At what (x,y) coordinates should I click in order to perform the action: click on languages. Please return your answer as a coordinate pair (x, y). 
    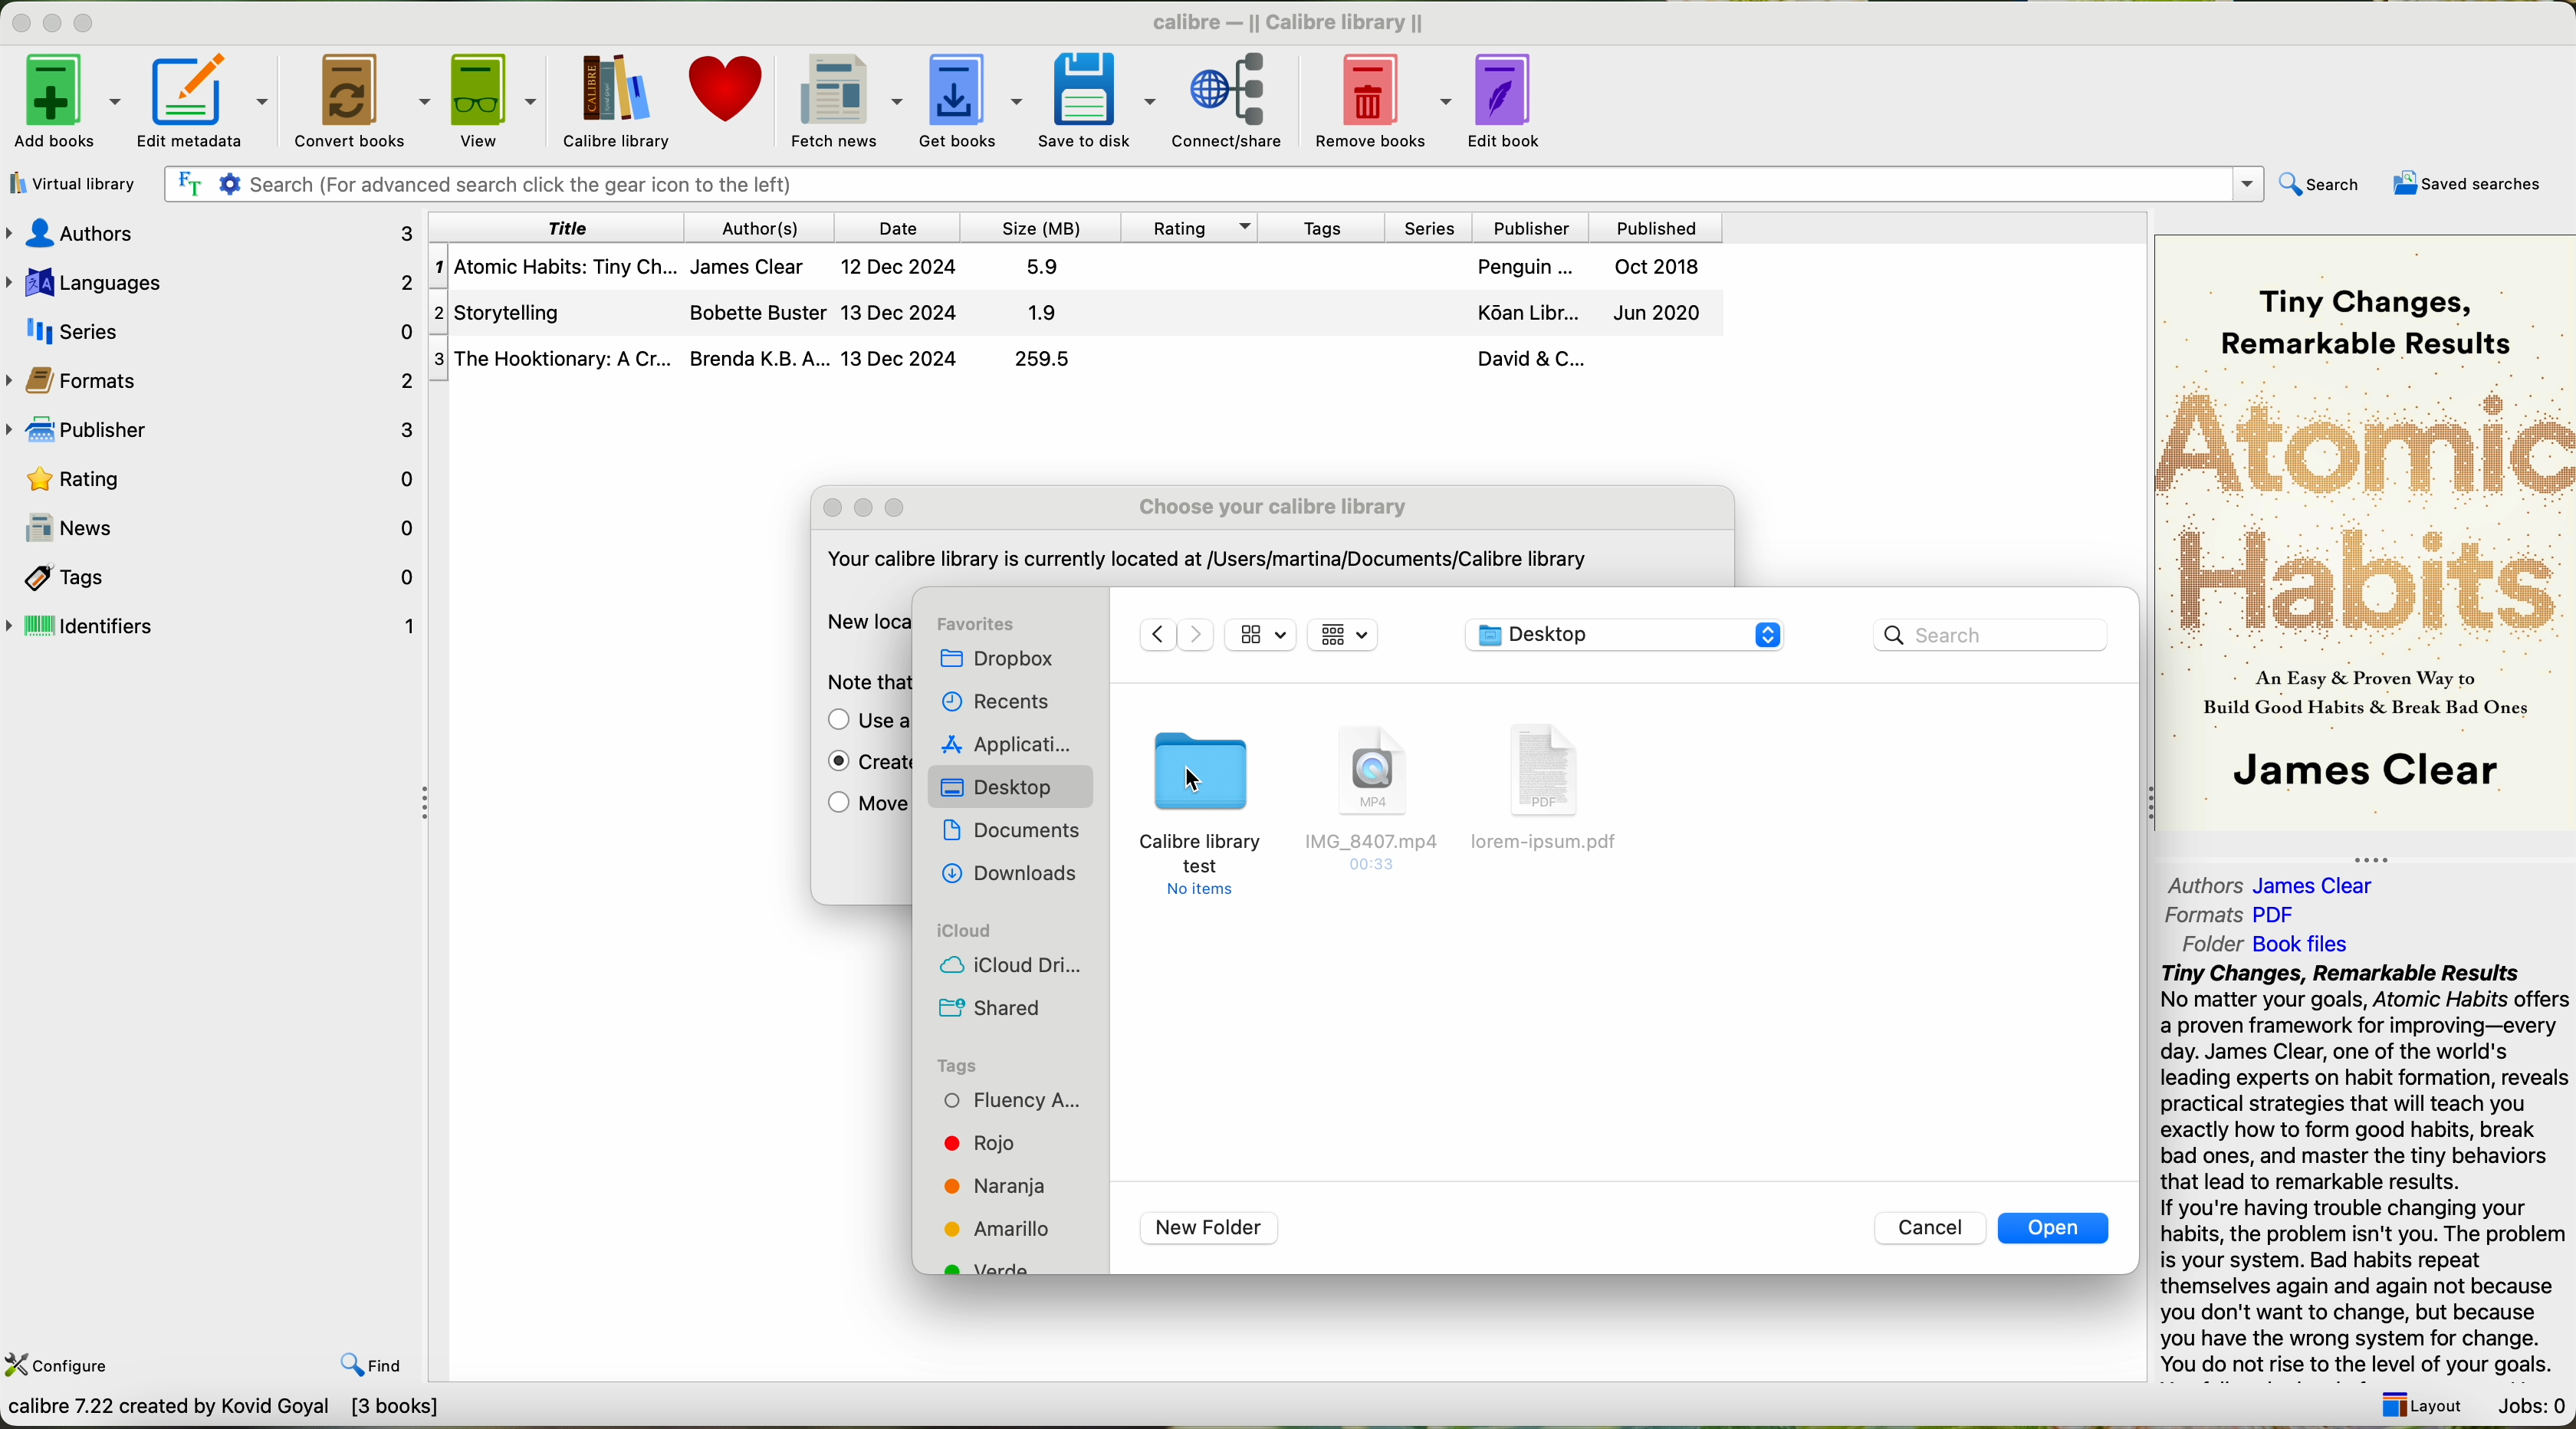
    Looking at the image, I should click on (211, 279).